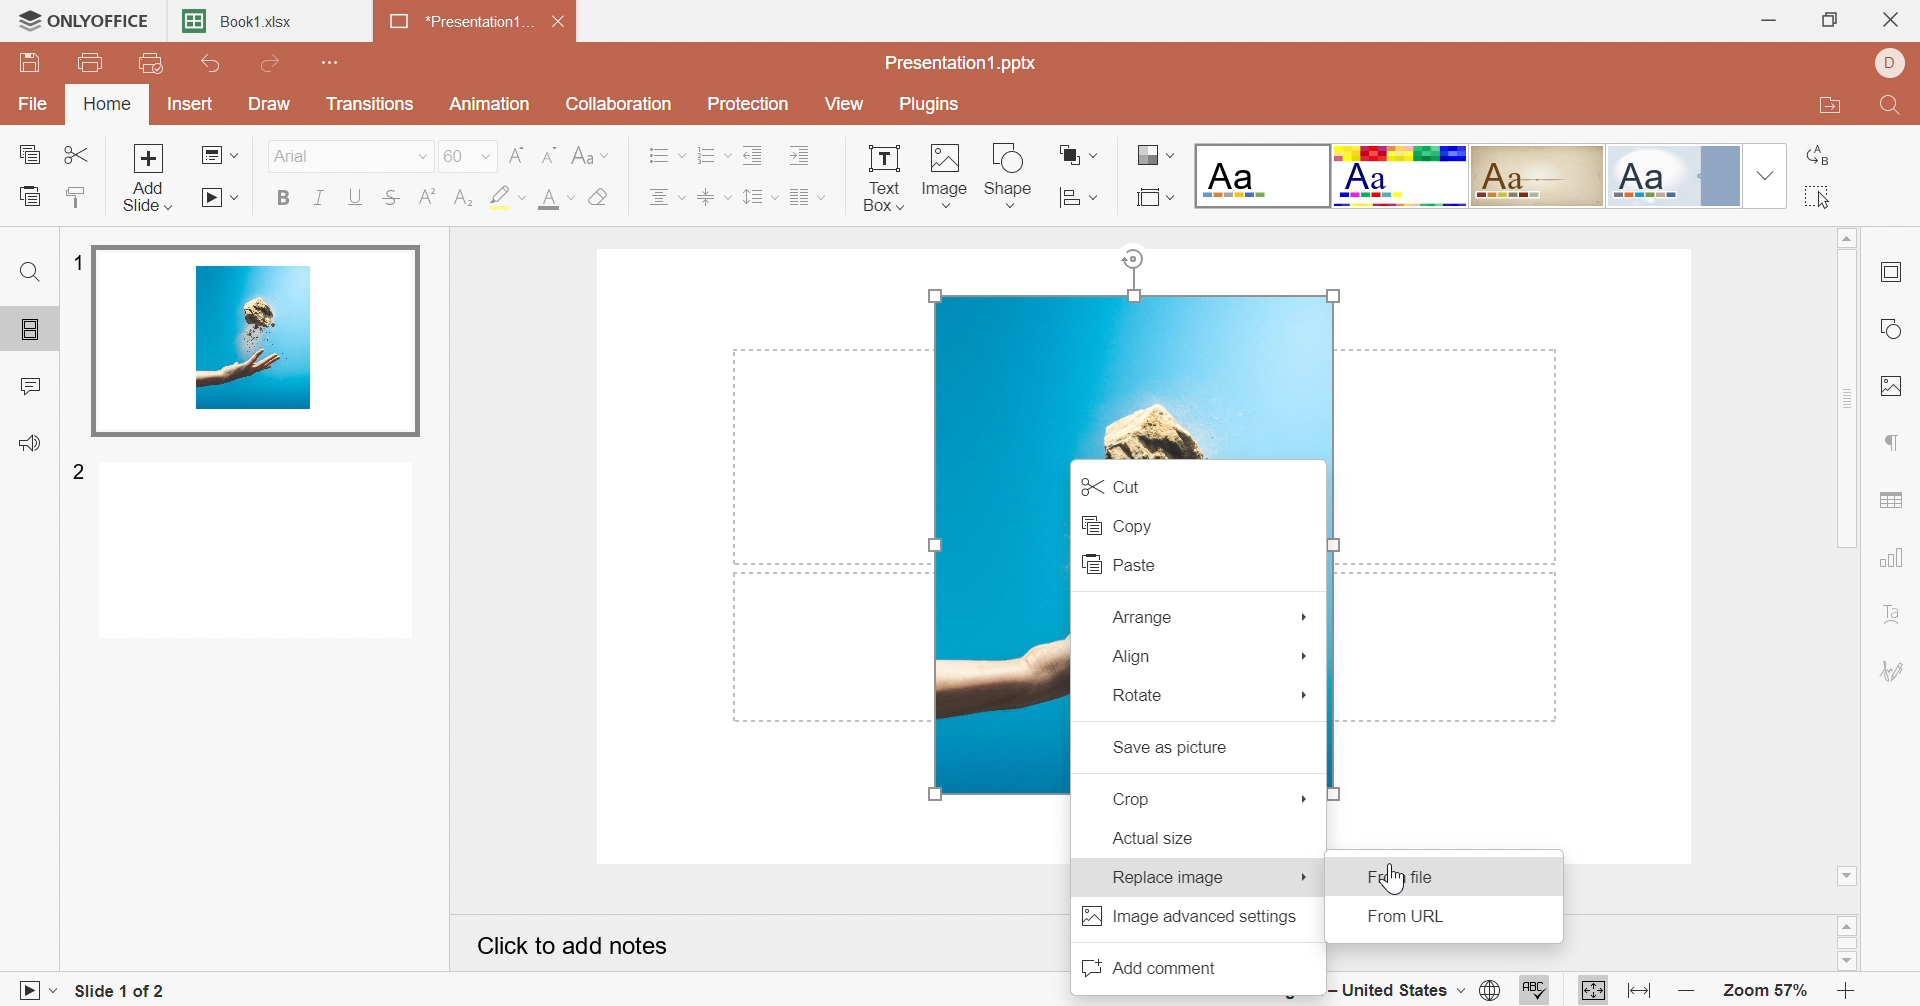  What do you see at coordinates (467, 154) in the screenshot?
I see `60` at bounding box center [467, 154].